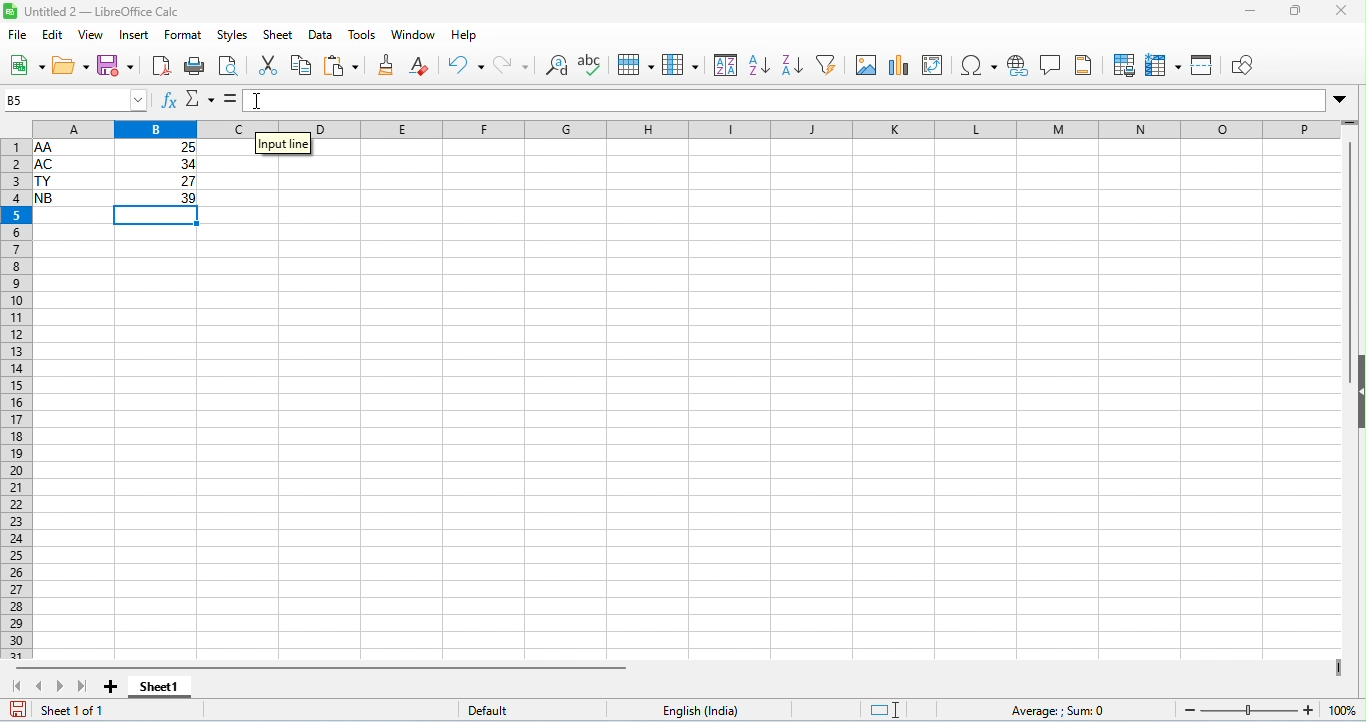 This screenshot has height=722, width=1366. What do you see at coordinates (1349, 123) in the screenshot?
I see `drag to view rows` at bounding box center [1349, 123].